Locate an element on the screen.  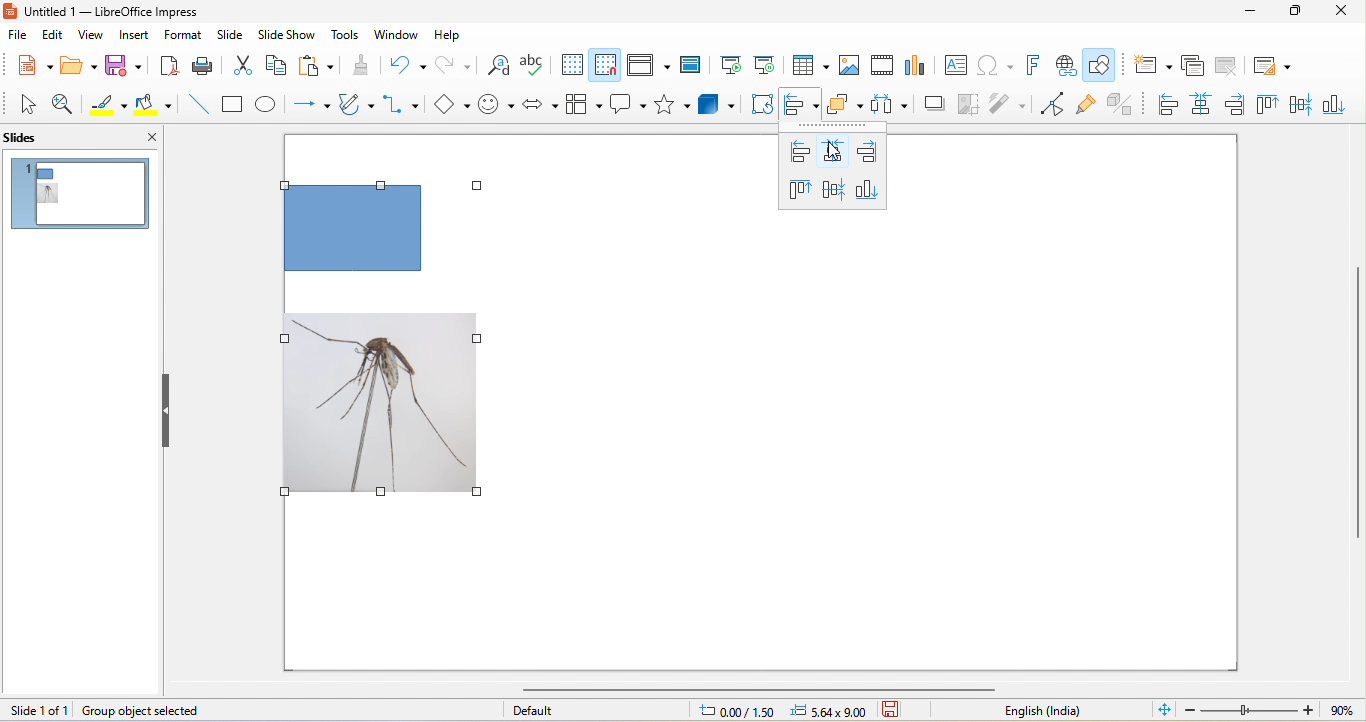
zoom is located at coordinates (1270, 709).